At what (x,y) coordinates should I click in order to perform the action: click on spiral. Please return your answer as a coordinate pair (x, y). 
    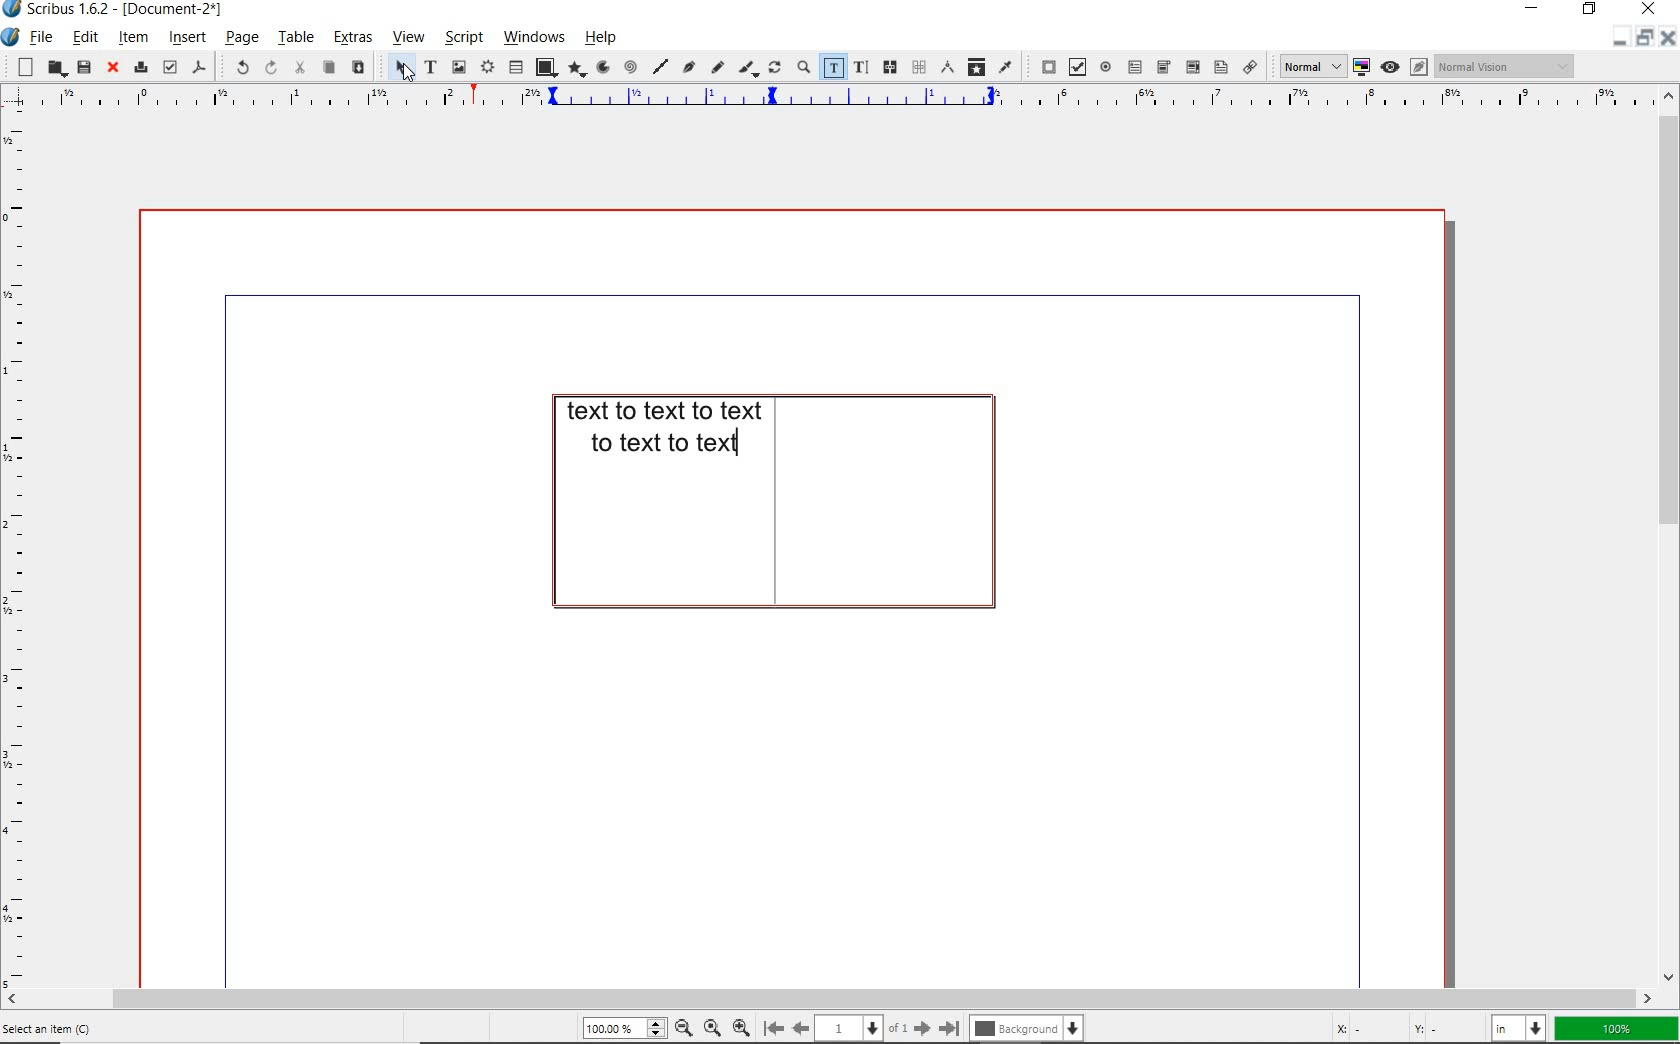
    Looking at the image, I should click on (630, 66).